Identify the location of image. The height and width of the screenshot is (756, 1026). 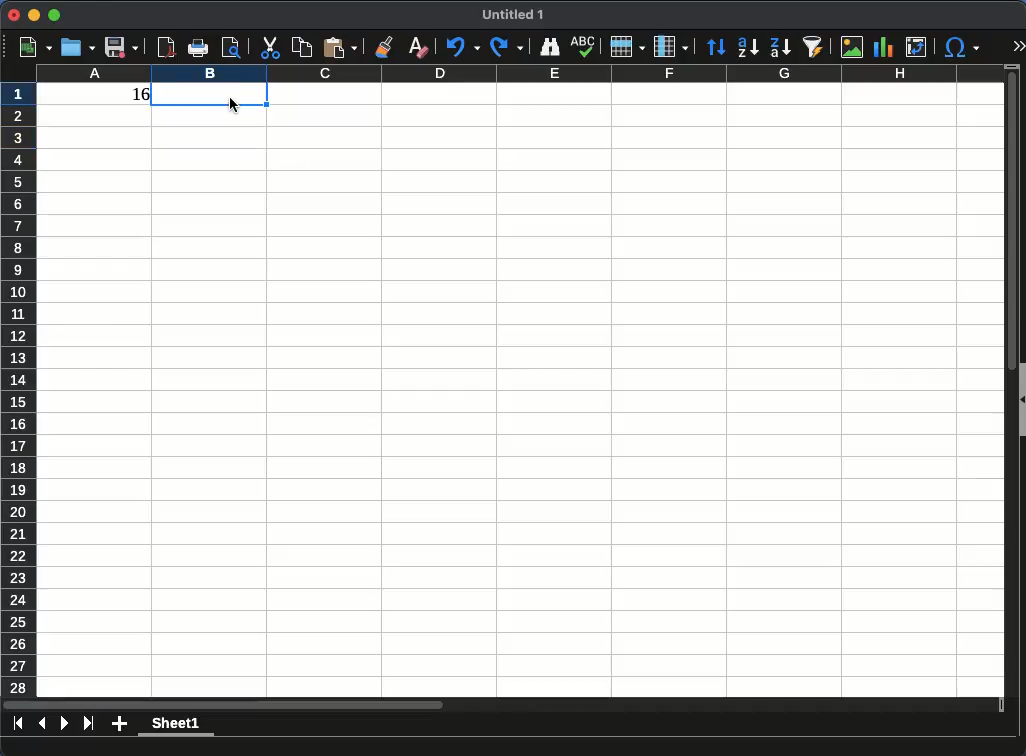
(852, 48).